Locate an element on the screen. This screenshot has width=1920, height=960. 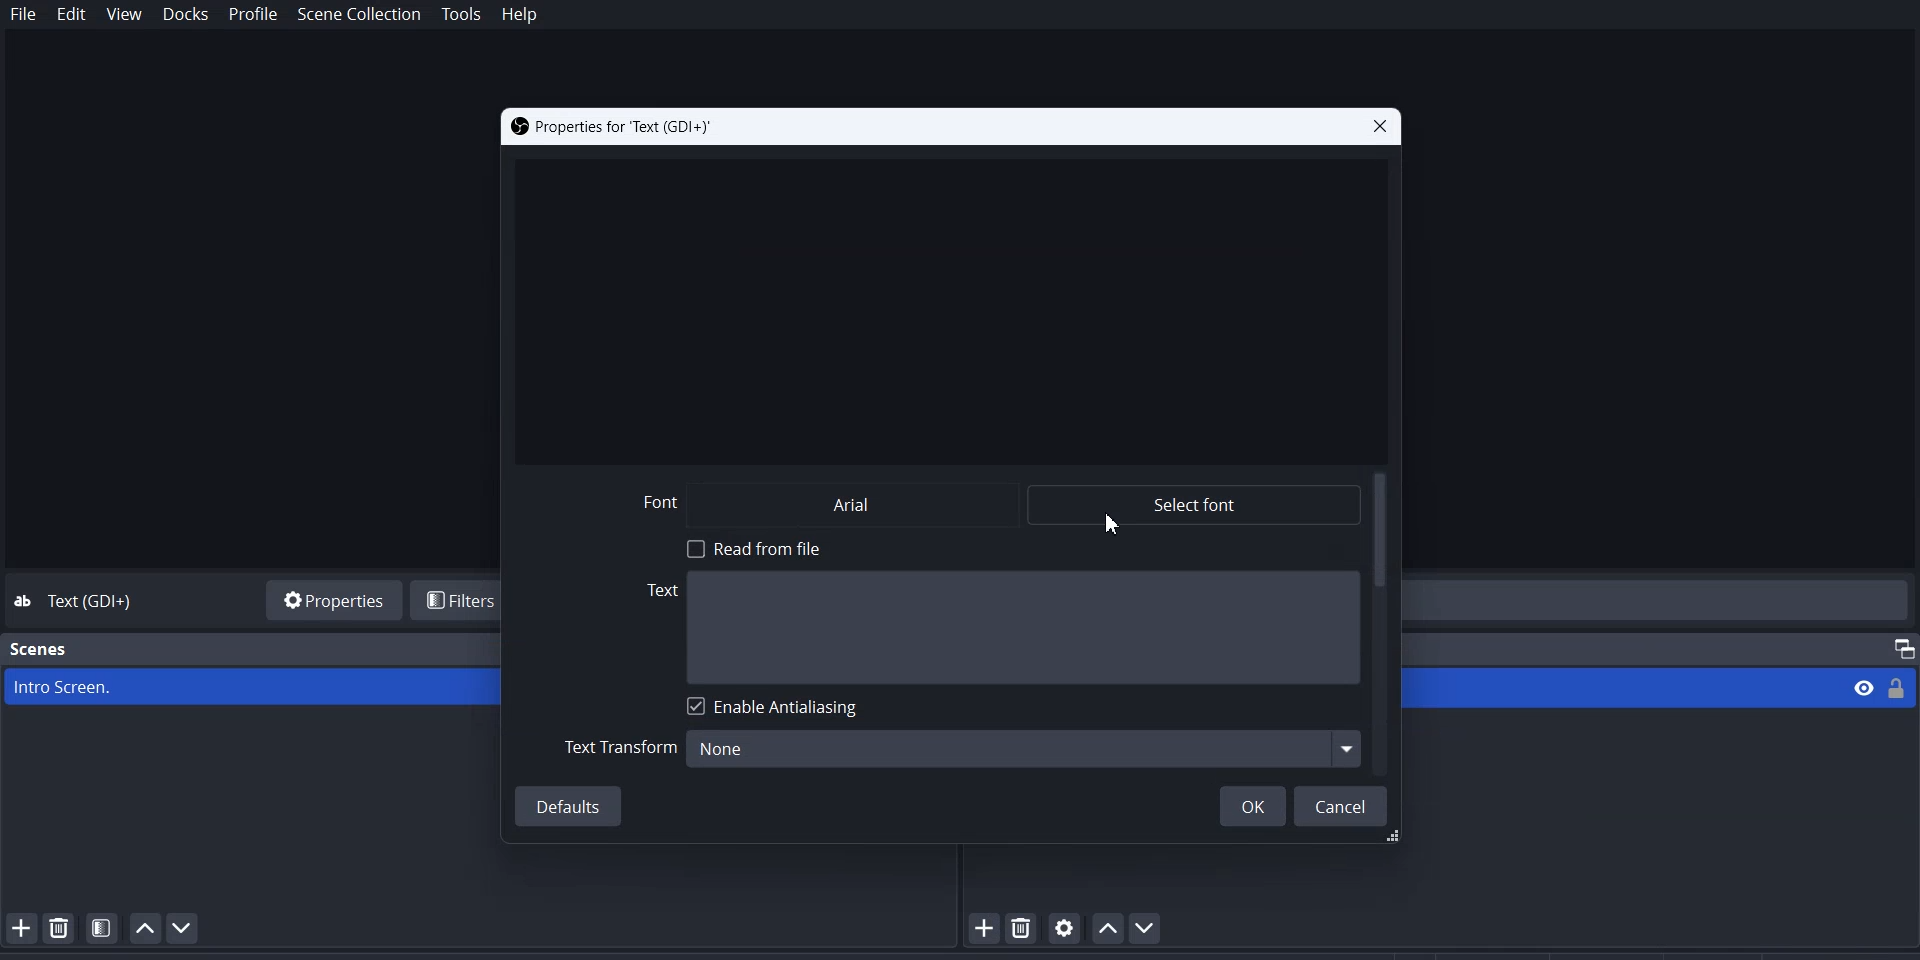
Image Screen is located at coordinates (252, 687).